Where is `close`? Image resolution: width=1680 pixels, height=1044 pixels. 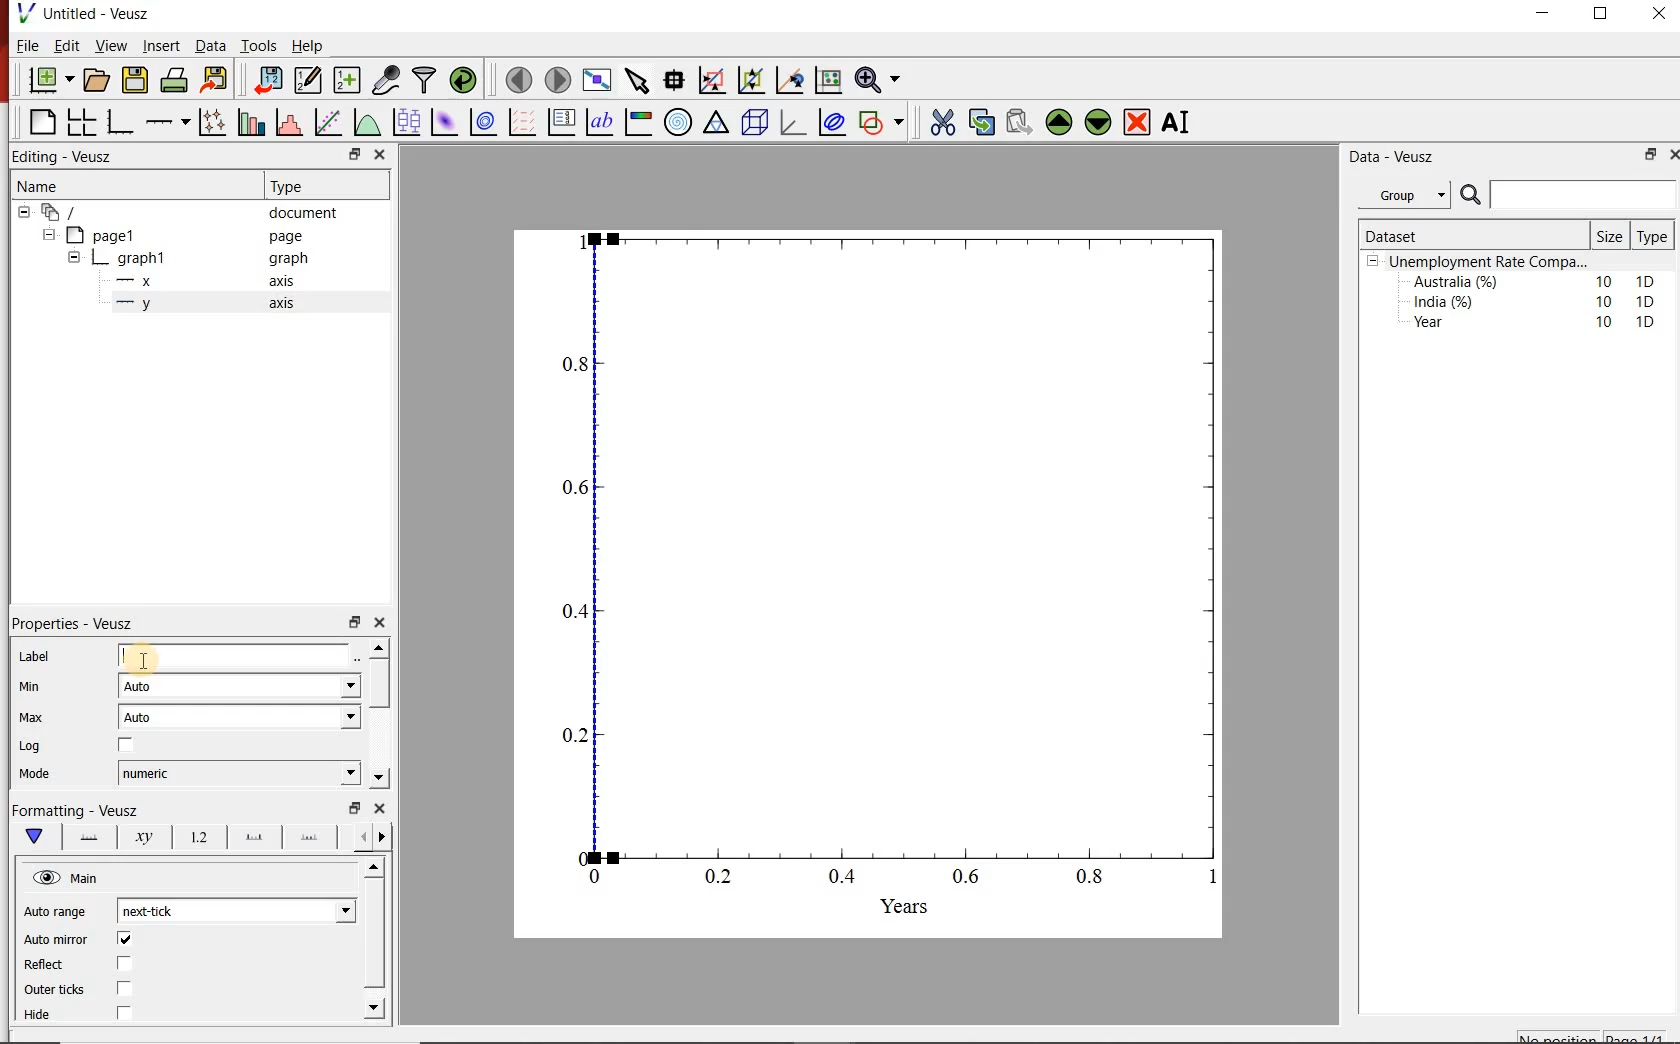 close is located at coordinates (1674, 153).